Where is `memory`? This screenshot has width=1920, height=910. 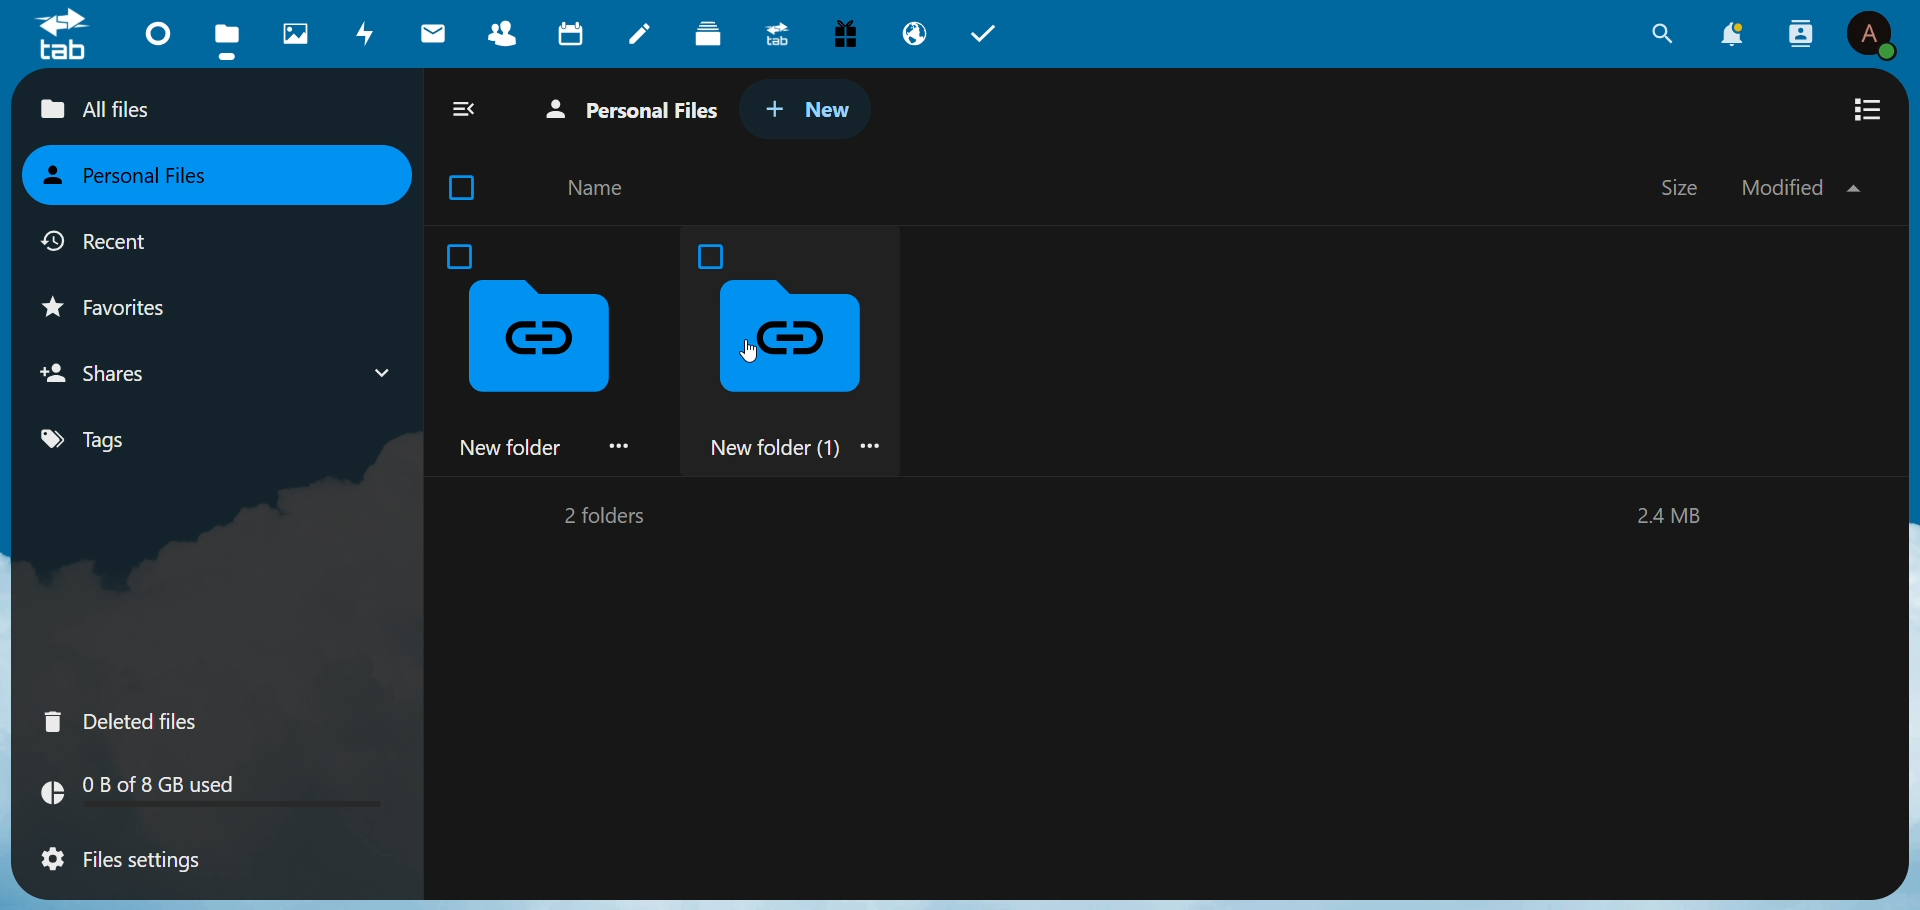
memory is located at coordinates (1673, 518).